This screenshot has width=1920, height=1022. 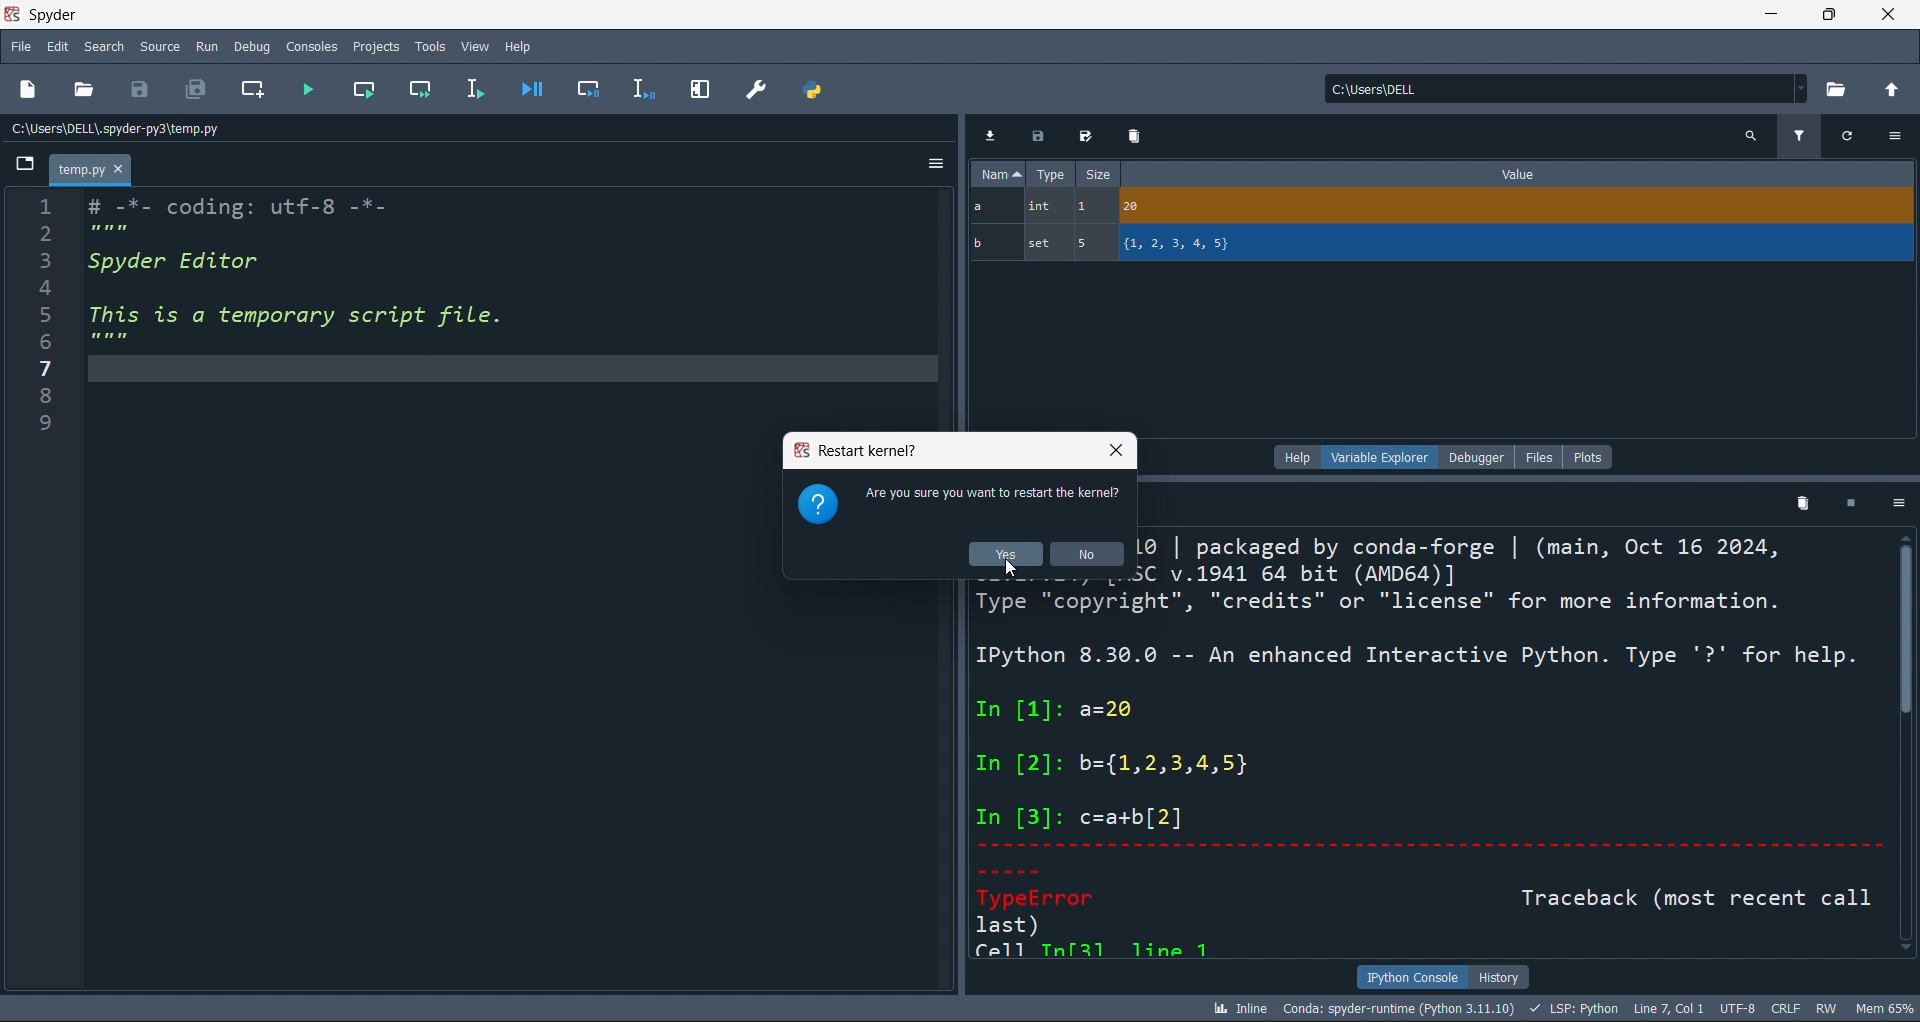 What do you see at coordinates (140, 91) in the screenshot?
I see `save` at bounding box center [140, 91].